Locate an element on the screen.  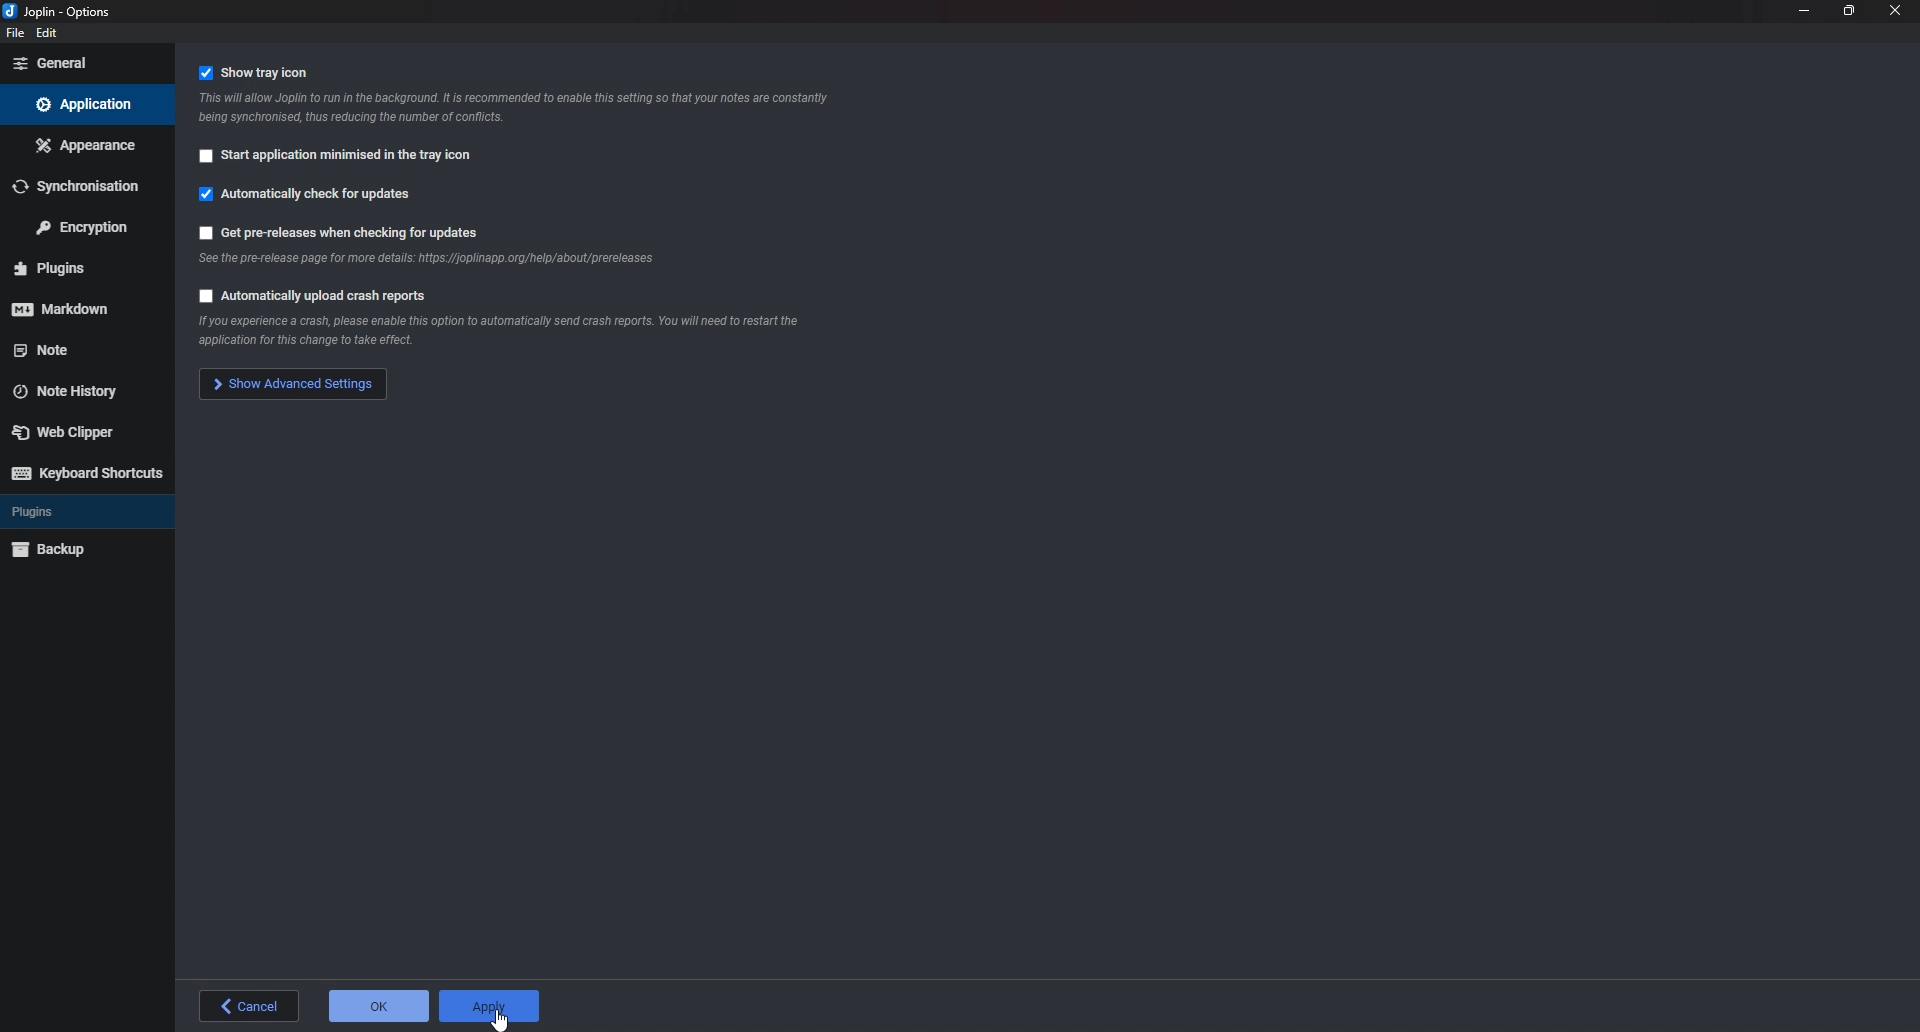
start application minimized in the tray icon is located at coordinates (340, 159).